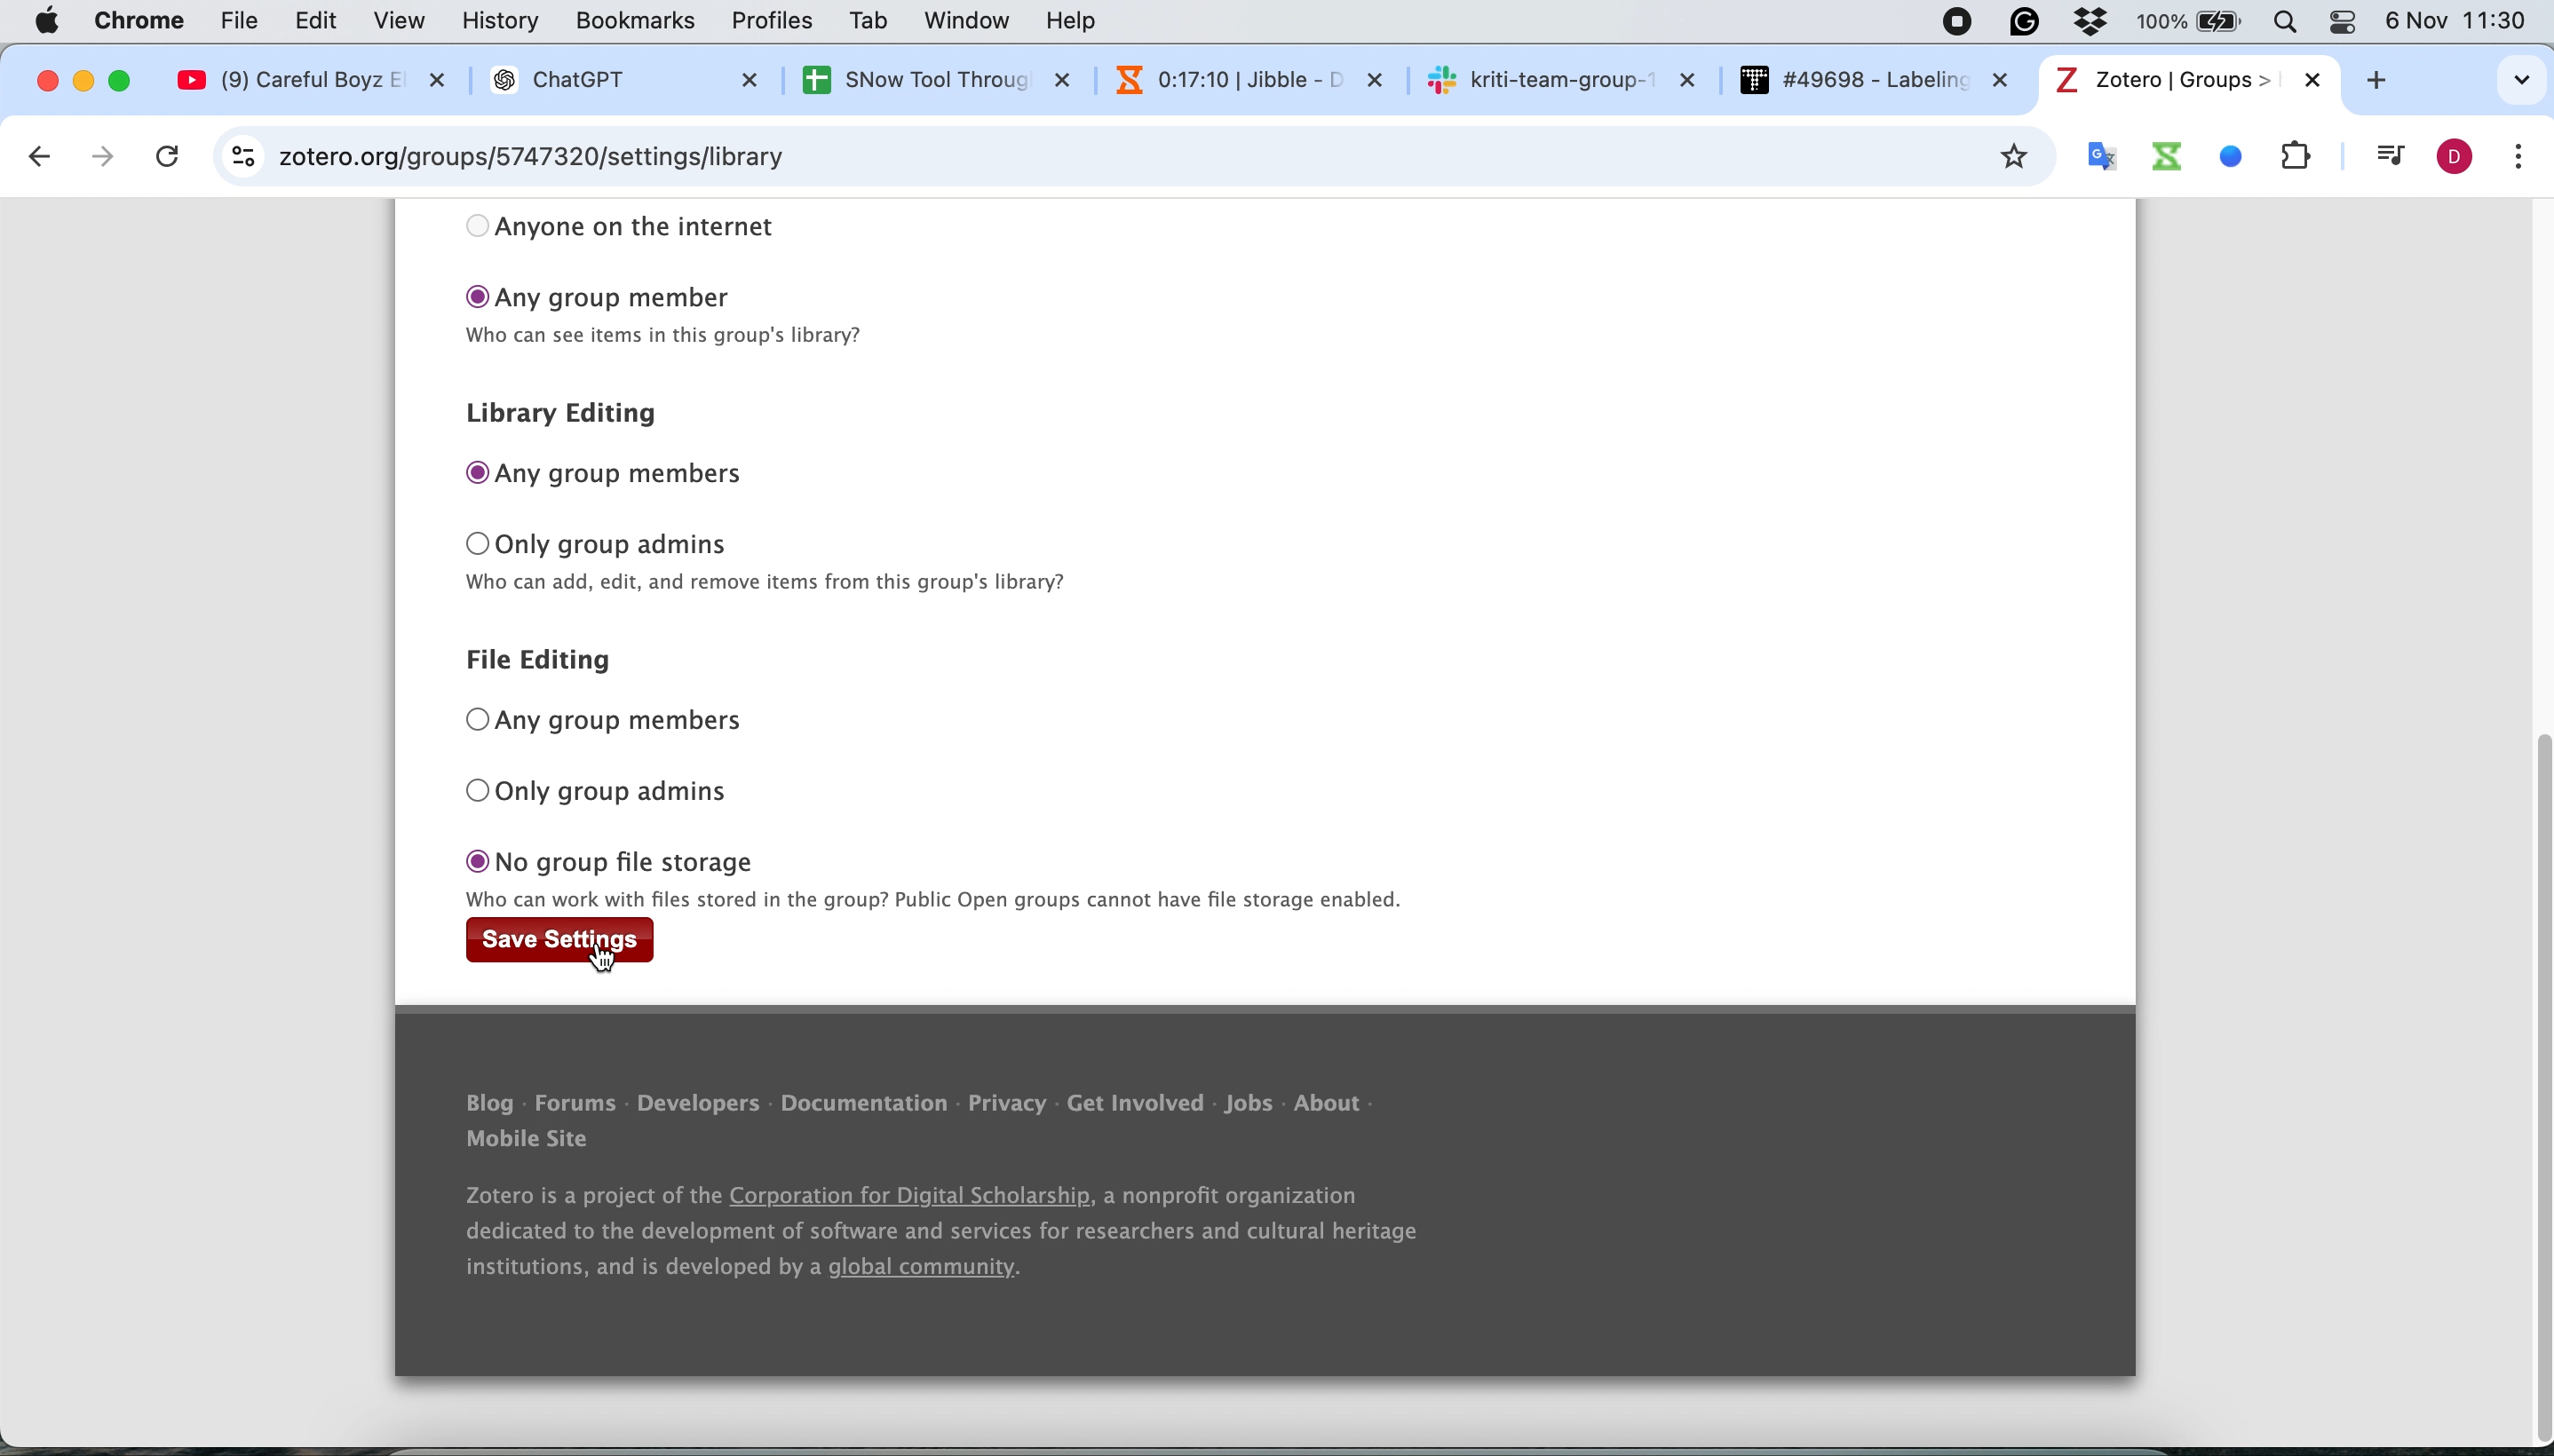 This screenshot has height=1456, width=2554. What do you see at coordinates (2210, 155) in the screenshot?
I see `system extensions` at bounding box center [2210, 155].